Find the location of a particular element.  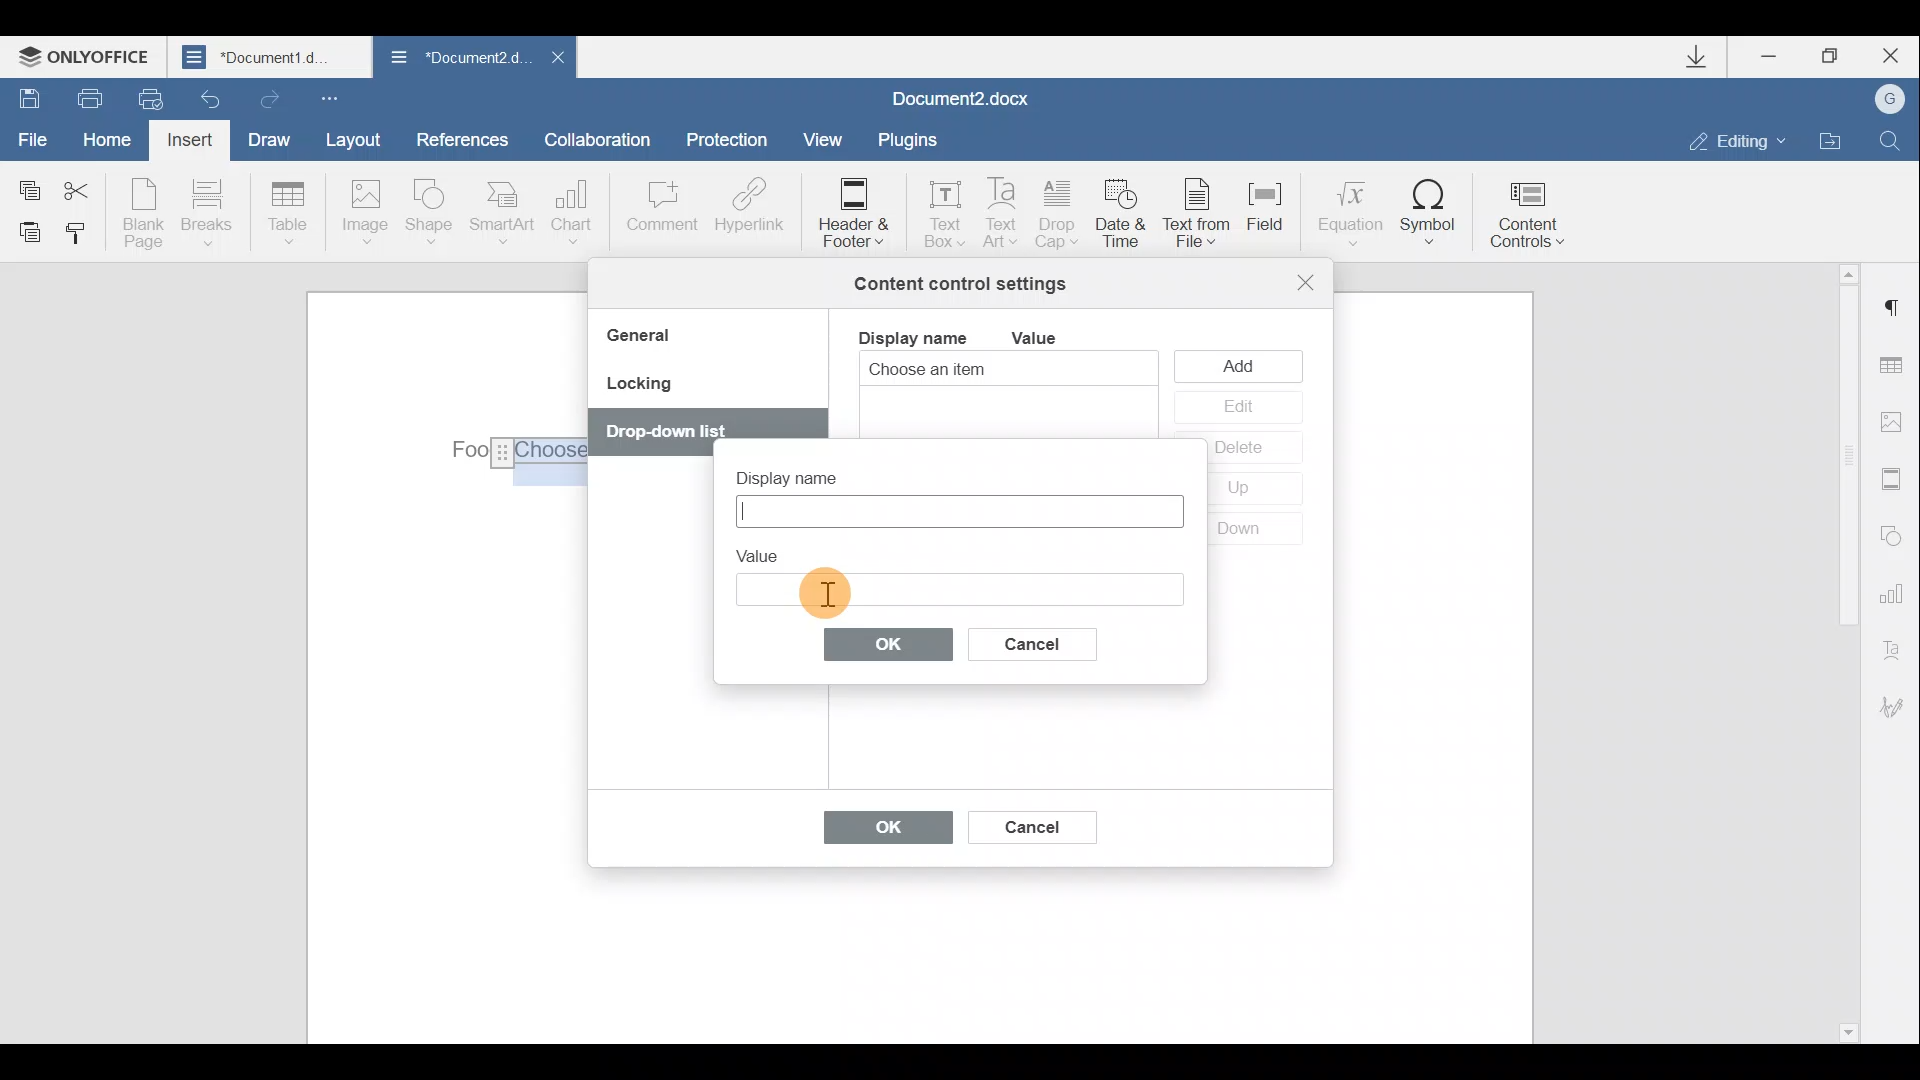

Close is located at coordinates (556, 63).